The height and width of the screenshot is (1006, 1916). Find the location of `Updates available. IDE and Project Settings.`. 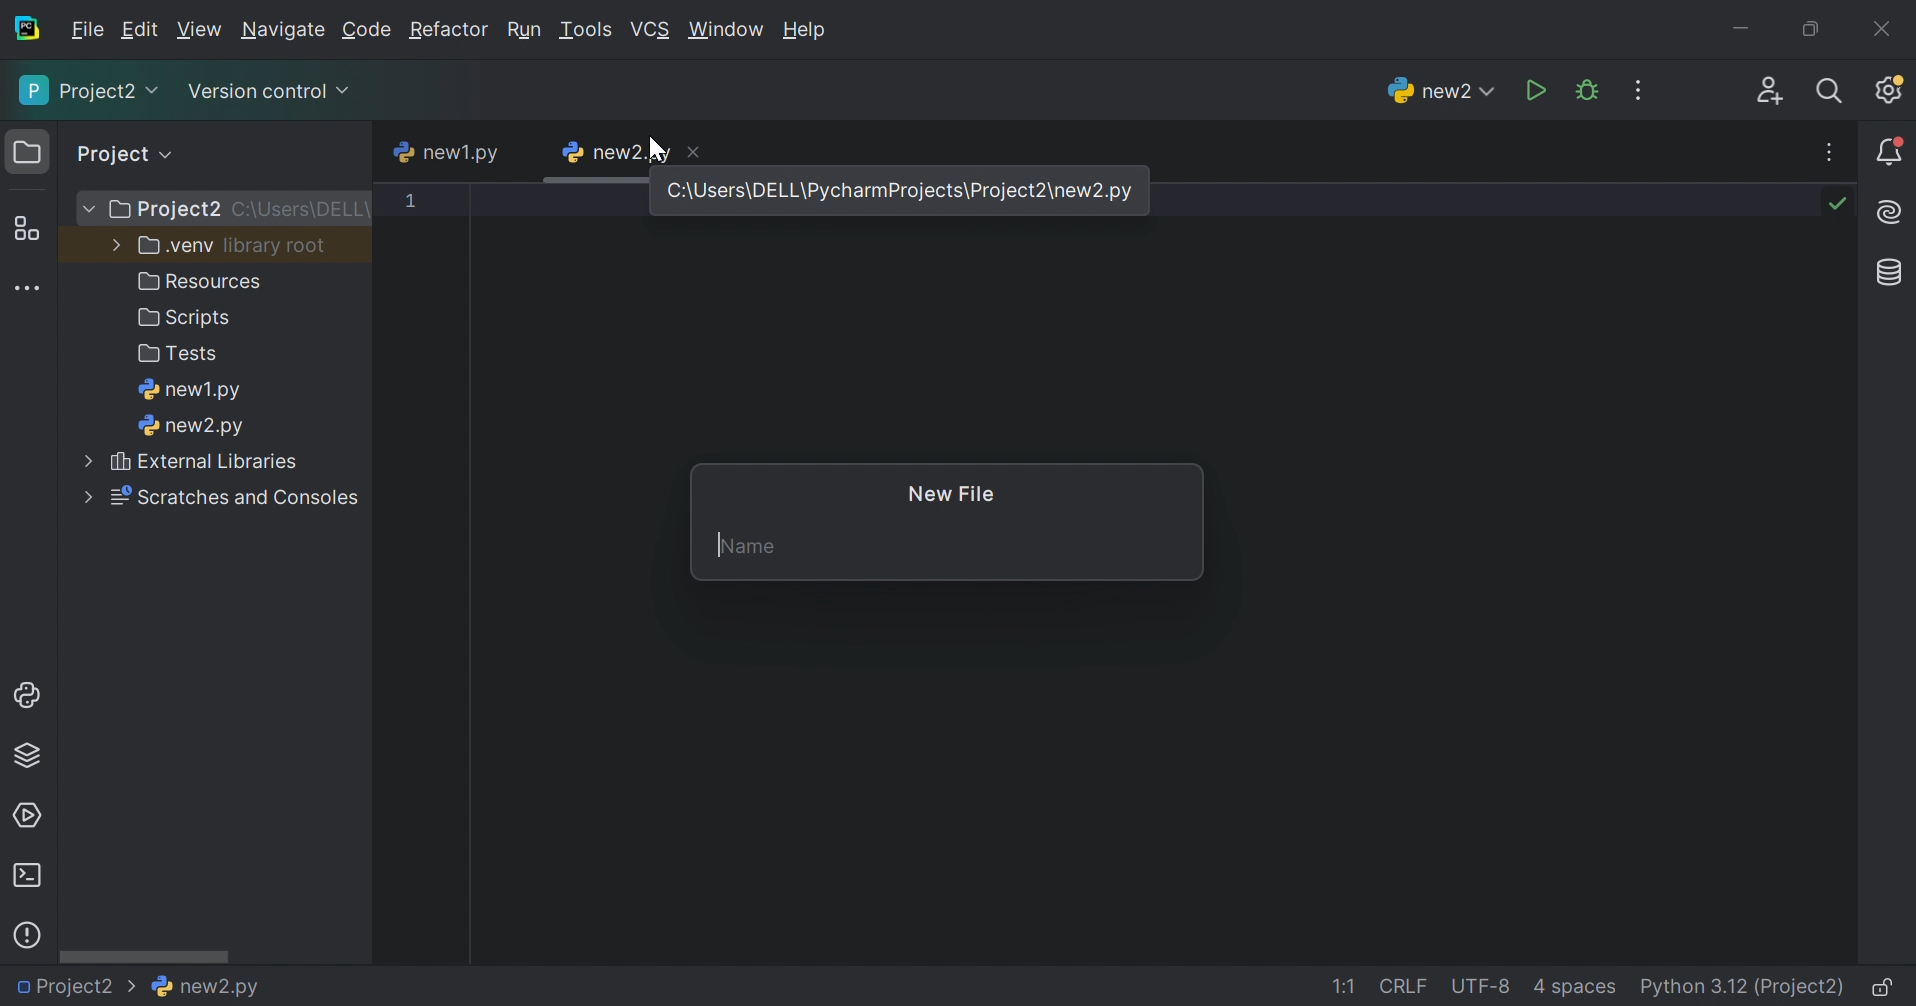

Updates available. IDE and Project Settings. is located at coordinates (1892, 92).